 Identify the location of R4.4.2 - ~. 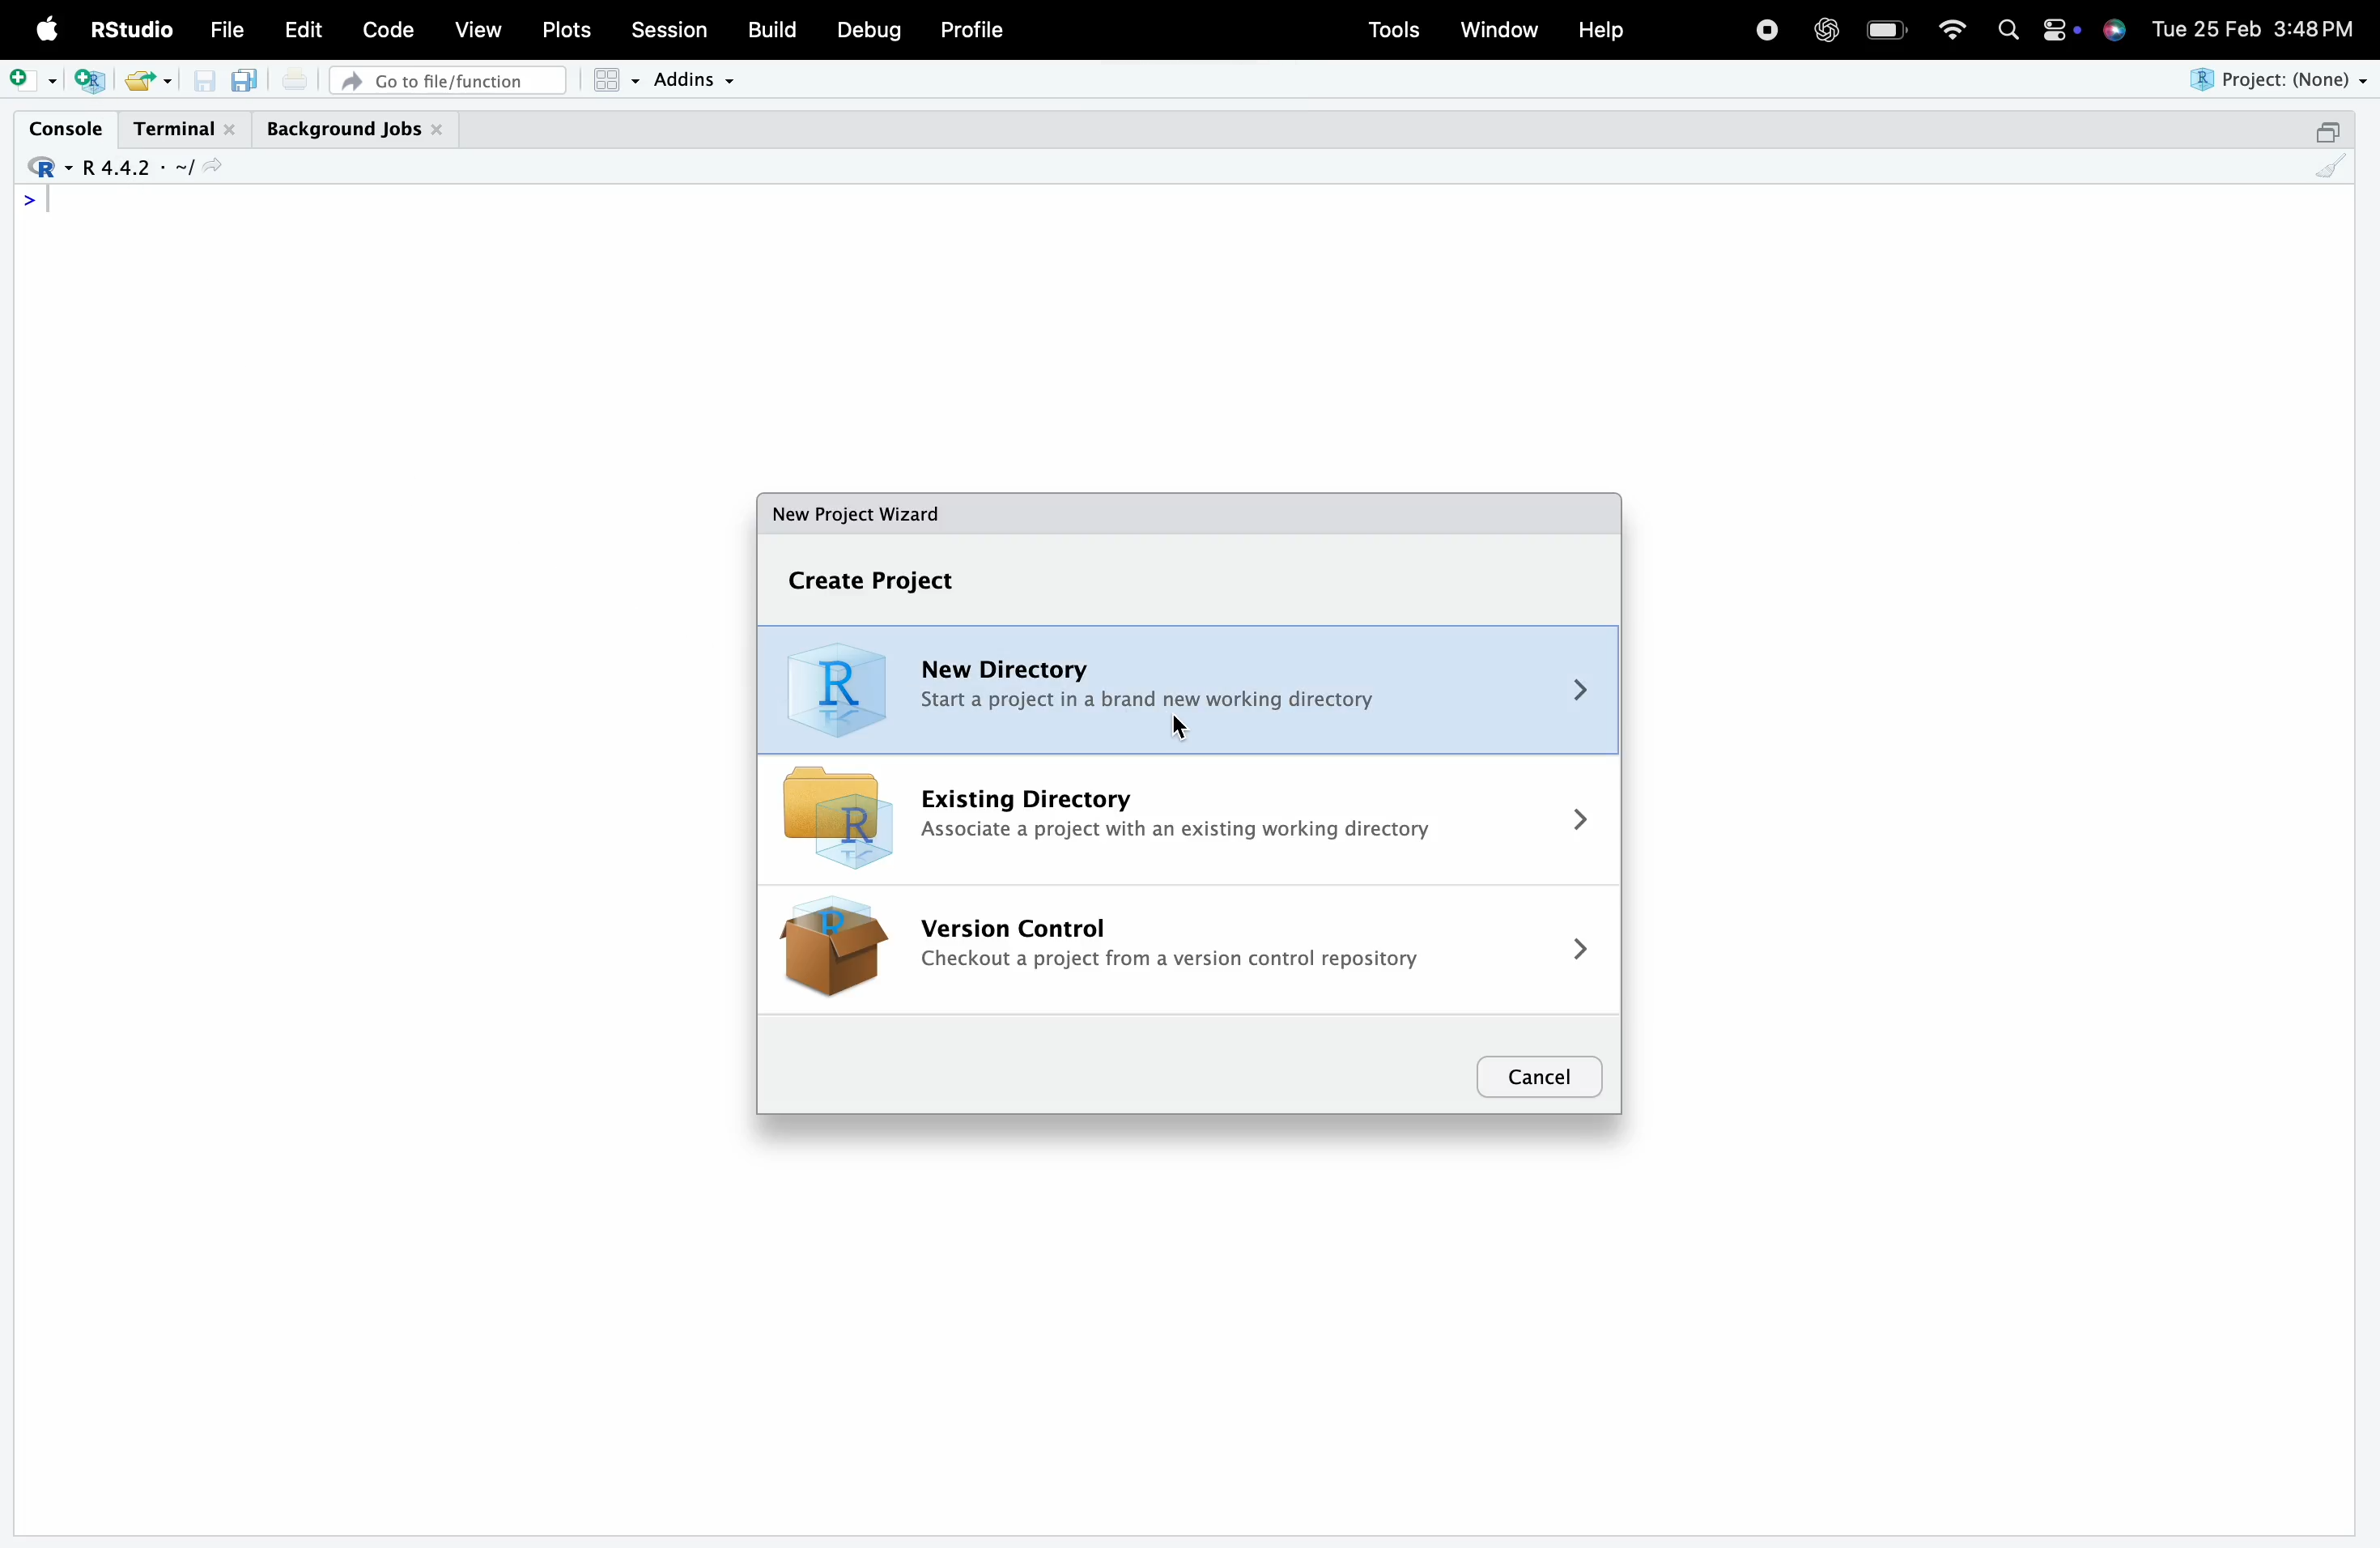
(133, 168).